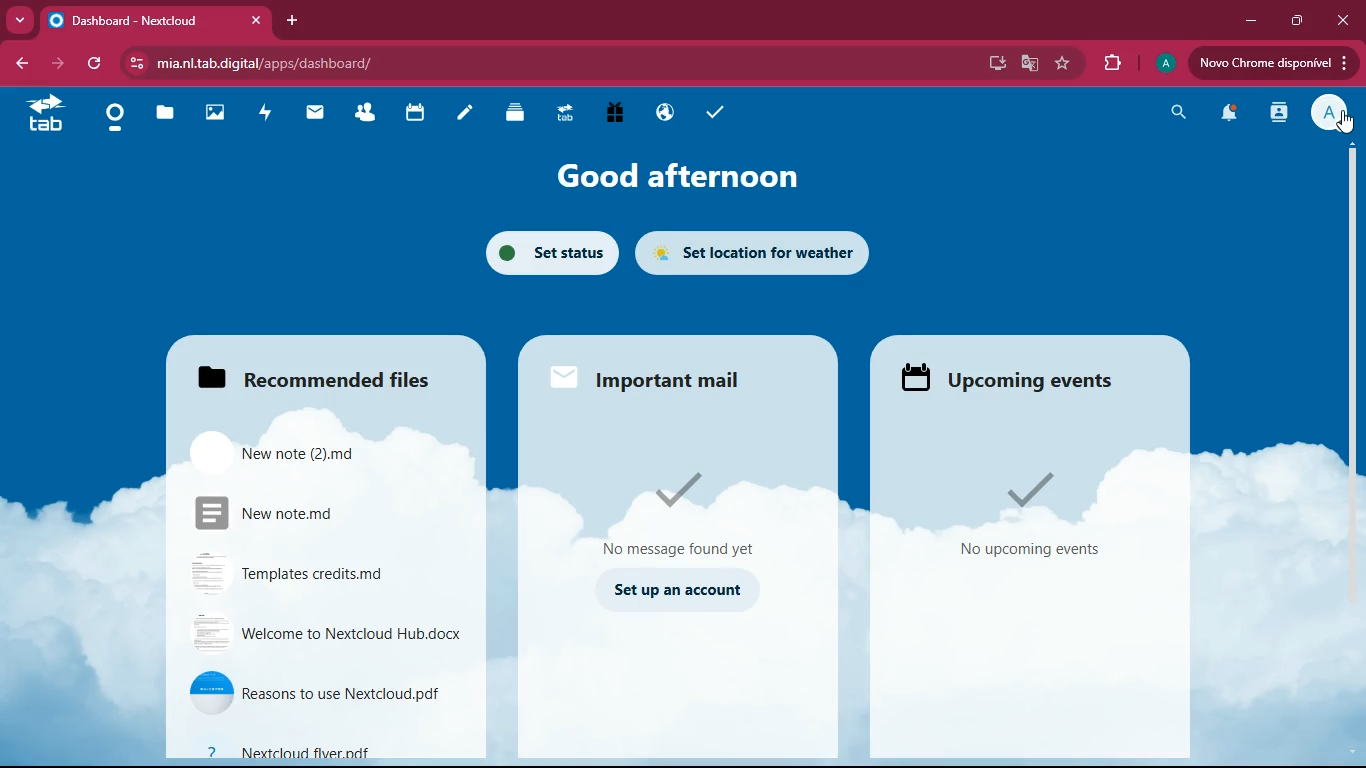 The image size is (1366, 768). I want to click on minimize, so click(1247, 25).